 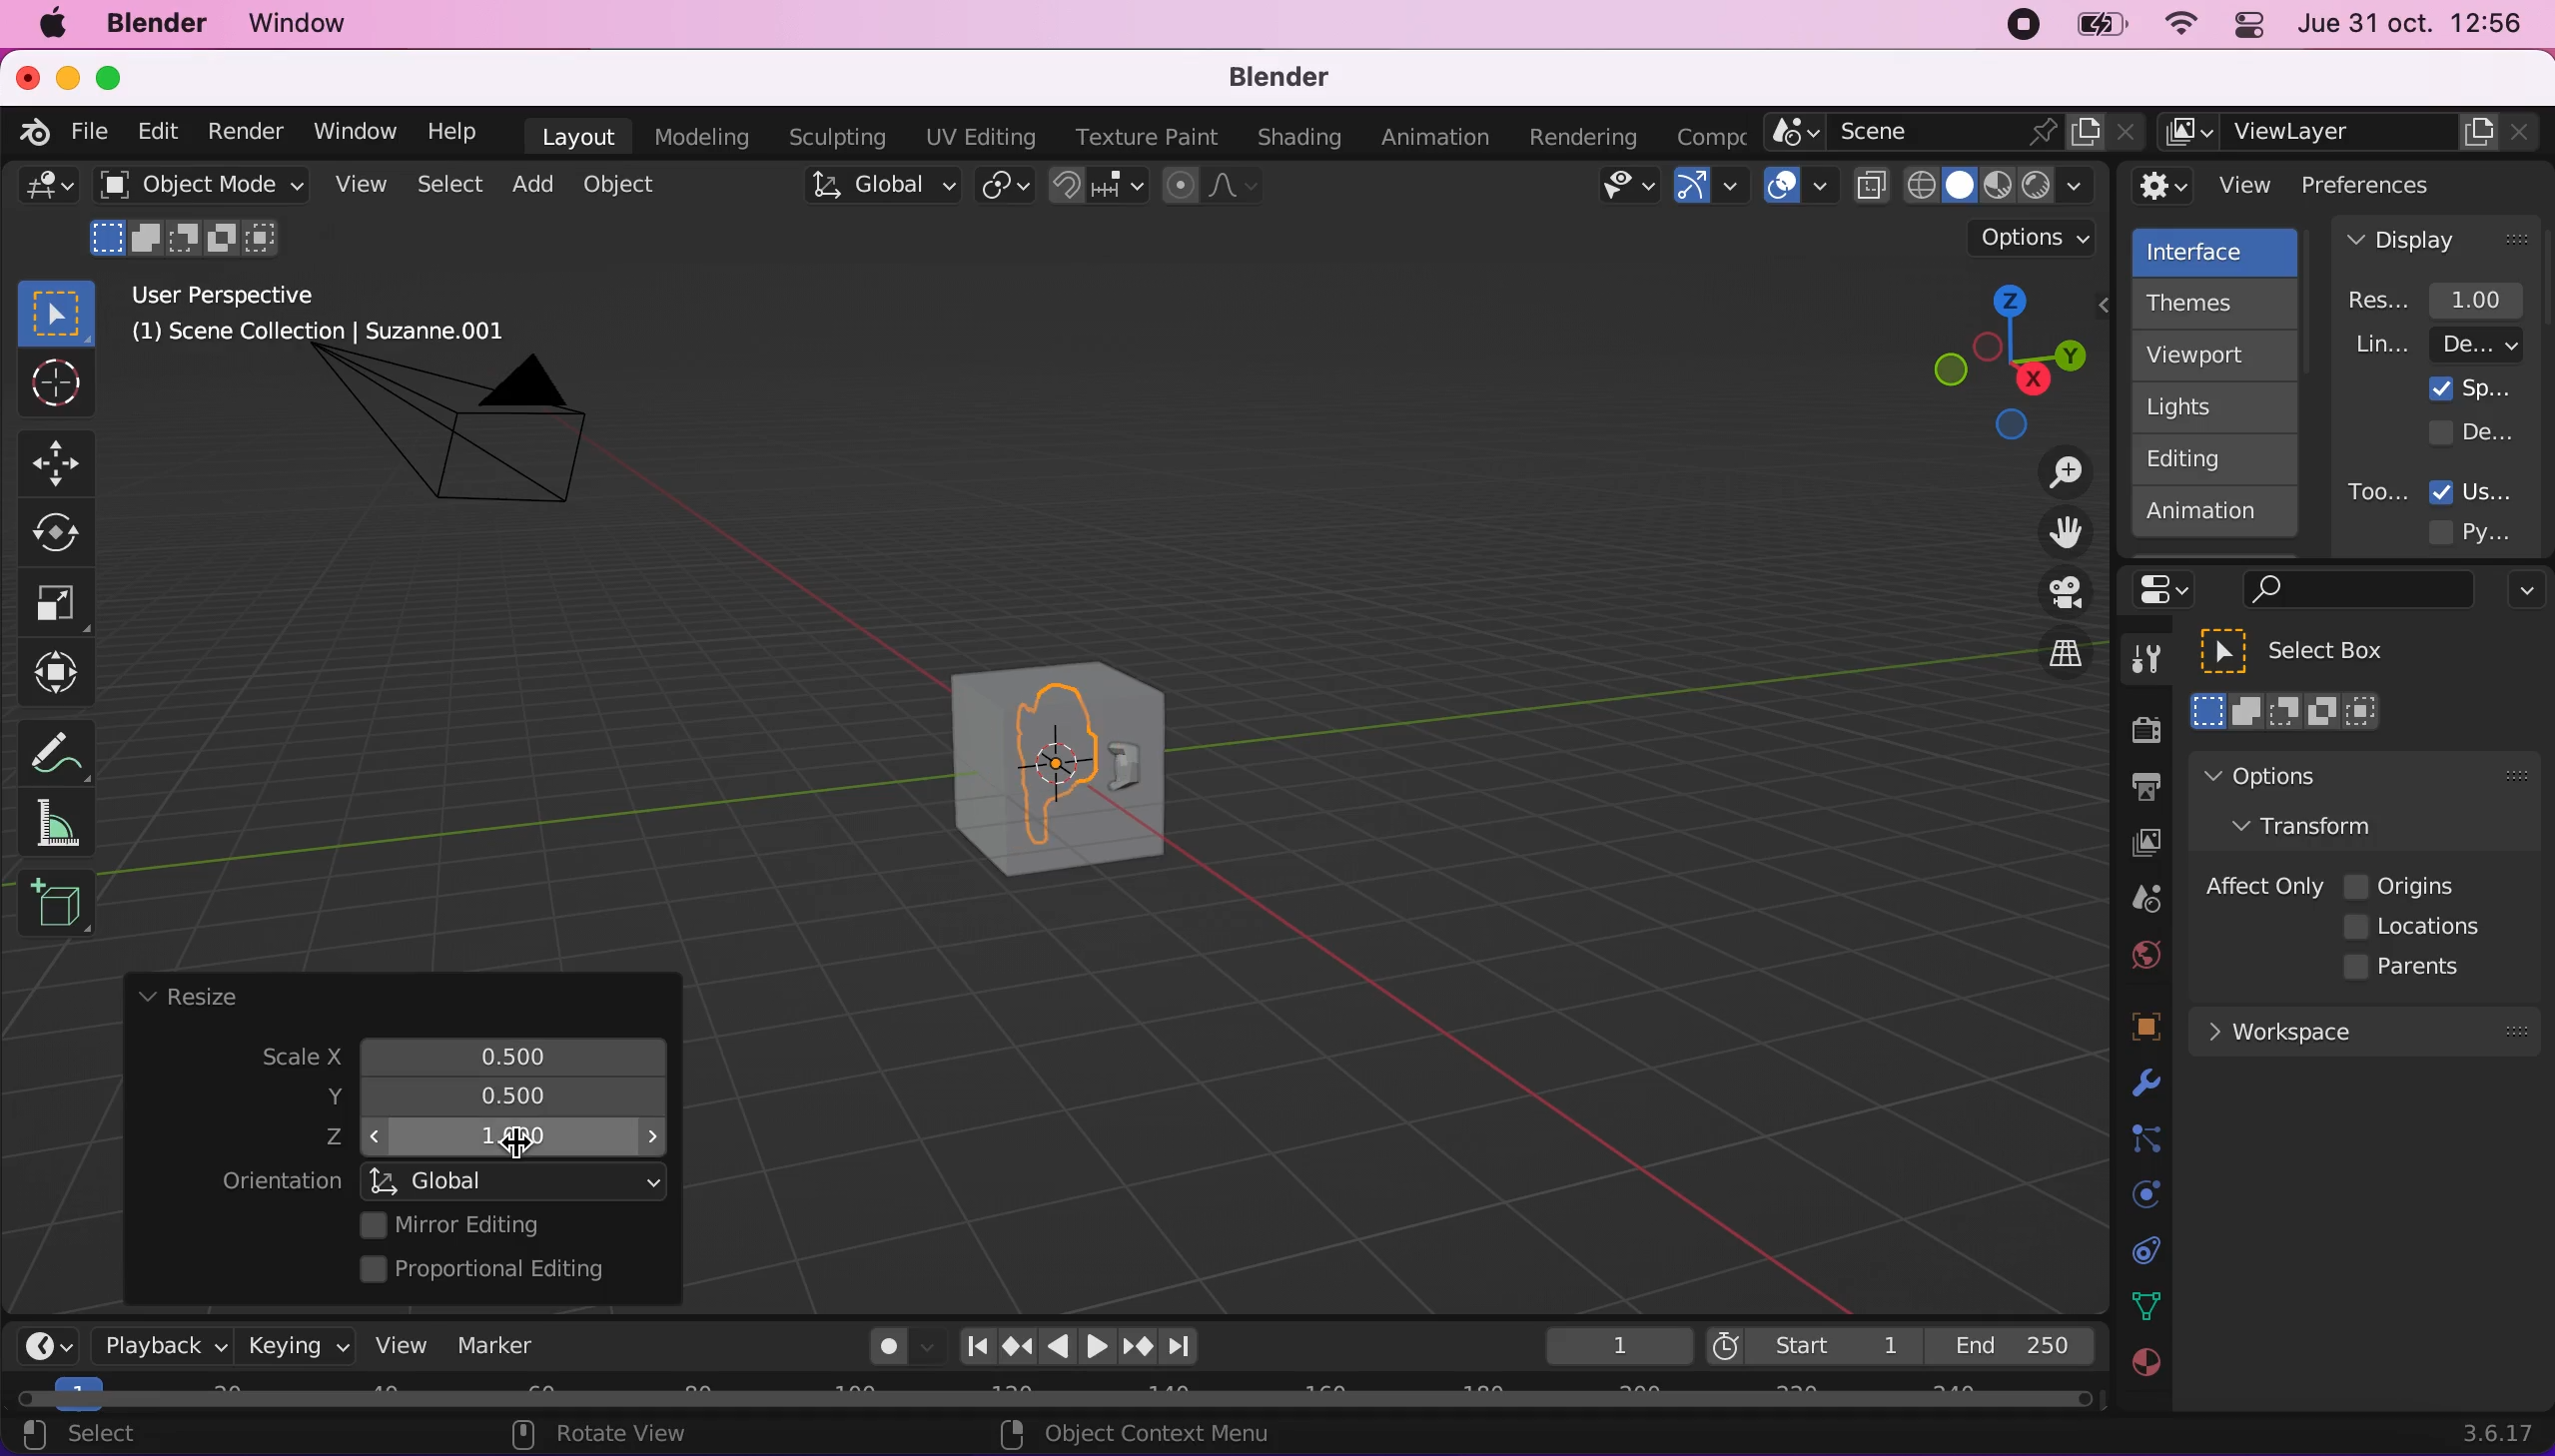 I want to click on zoom in/out the view, so click(x=2055, y=472).